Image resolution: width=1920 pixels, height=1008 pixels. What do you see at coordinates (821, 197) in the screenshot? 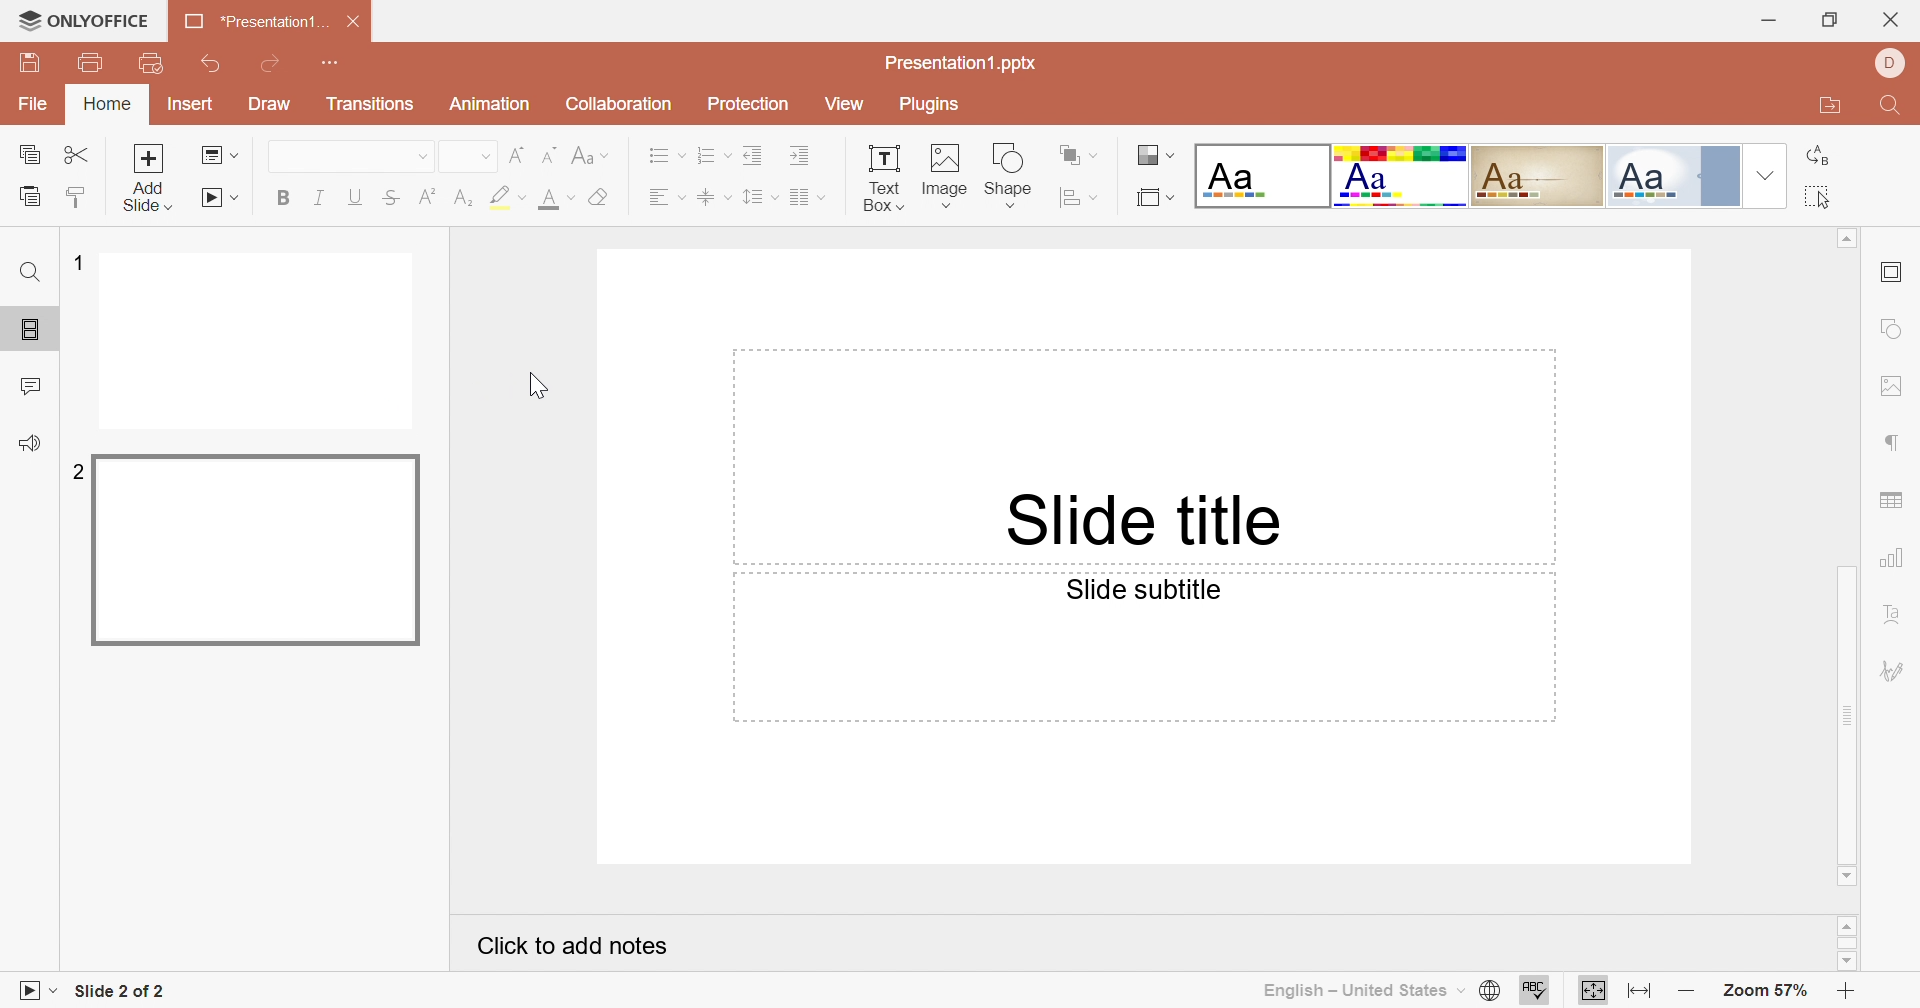
I see `Drop Down` at bounding box center [821, 197].